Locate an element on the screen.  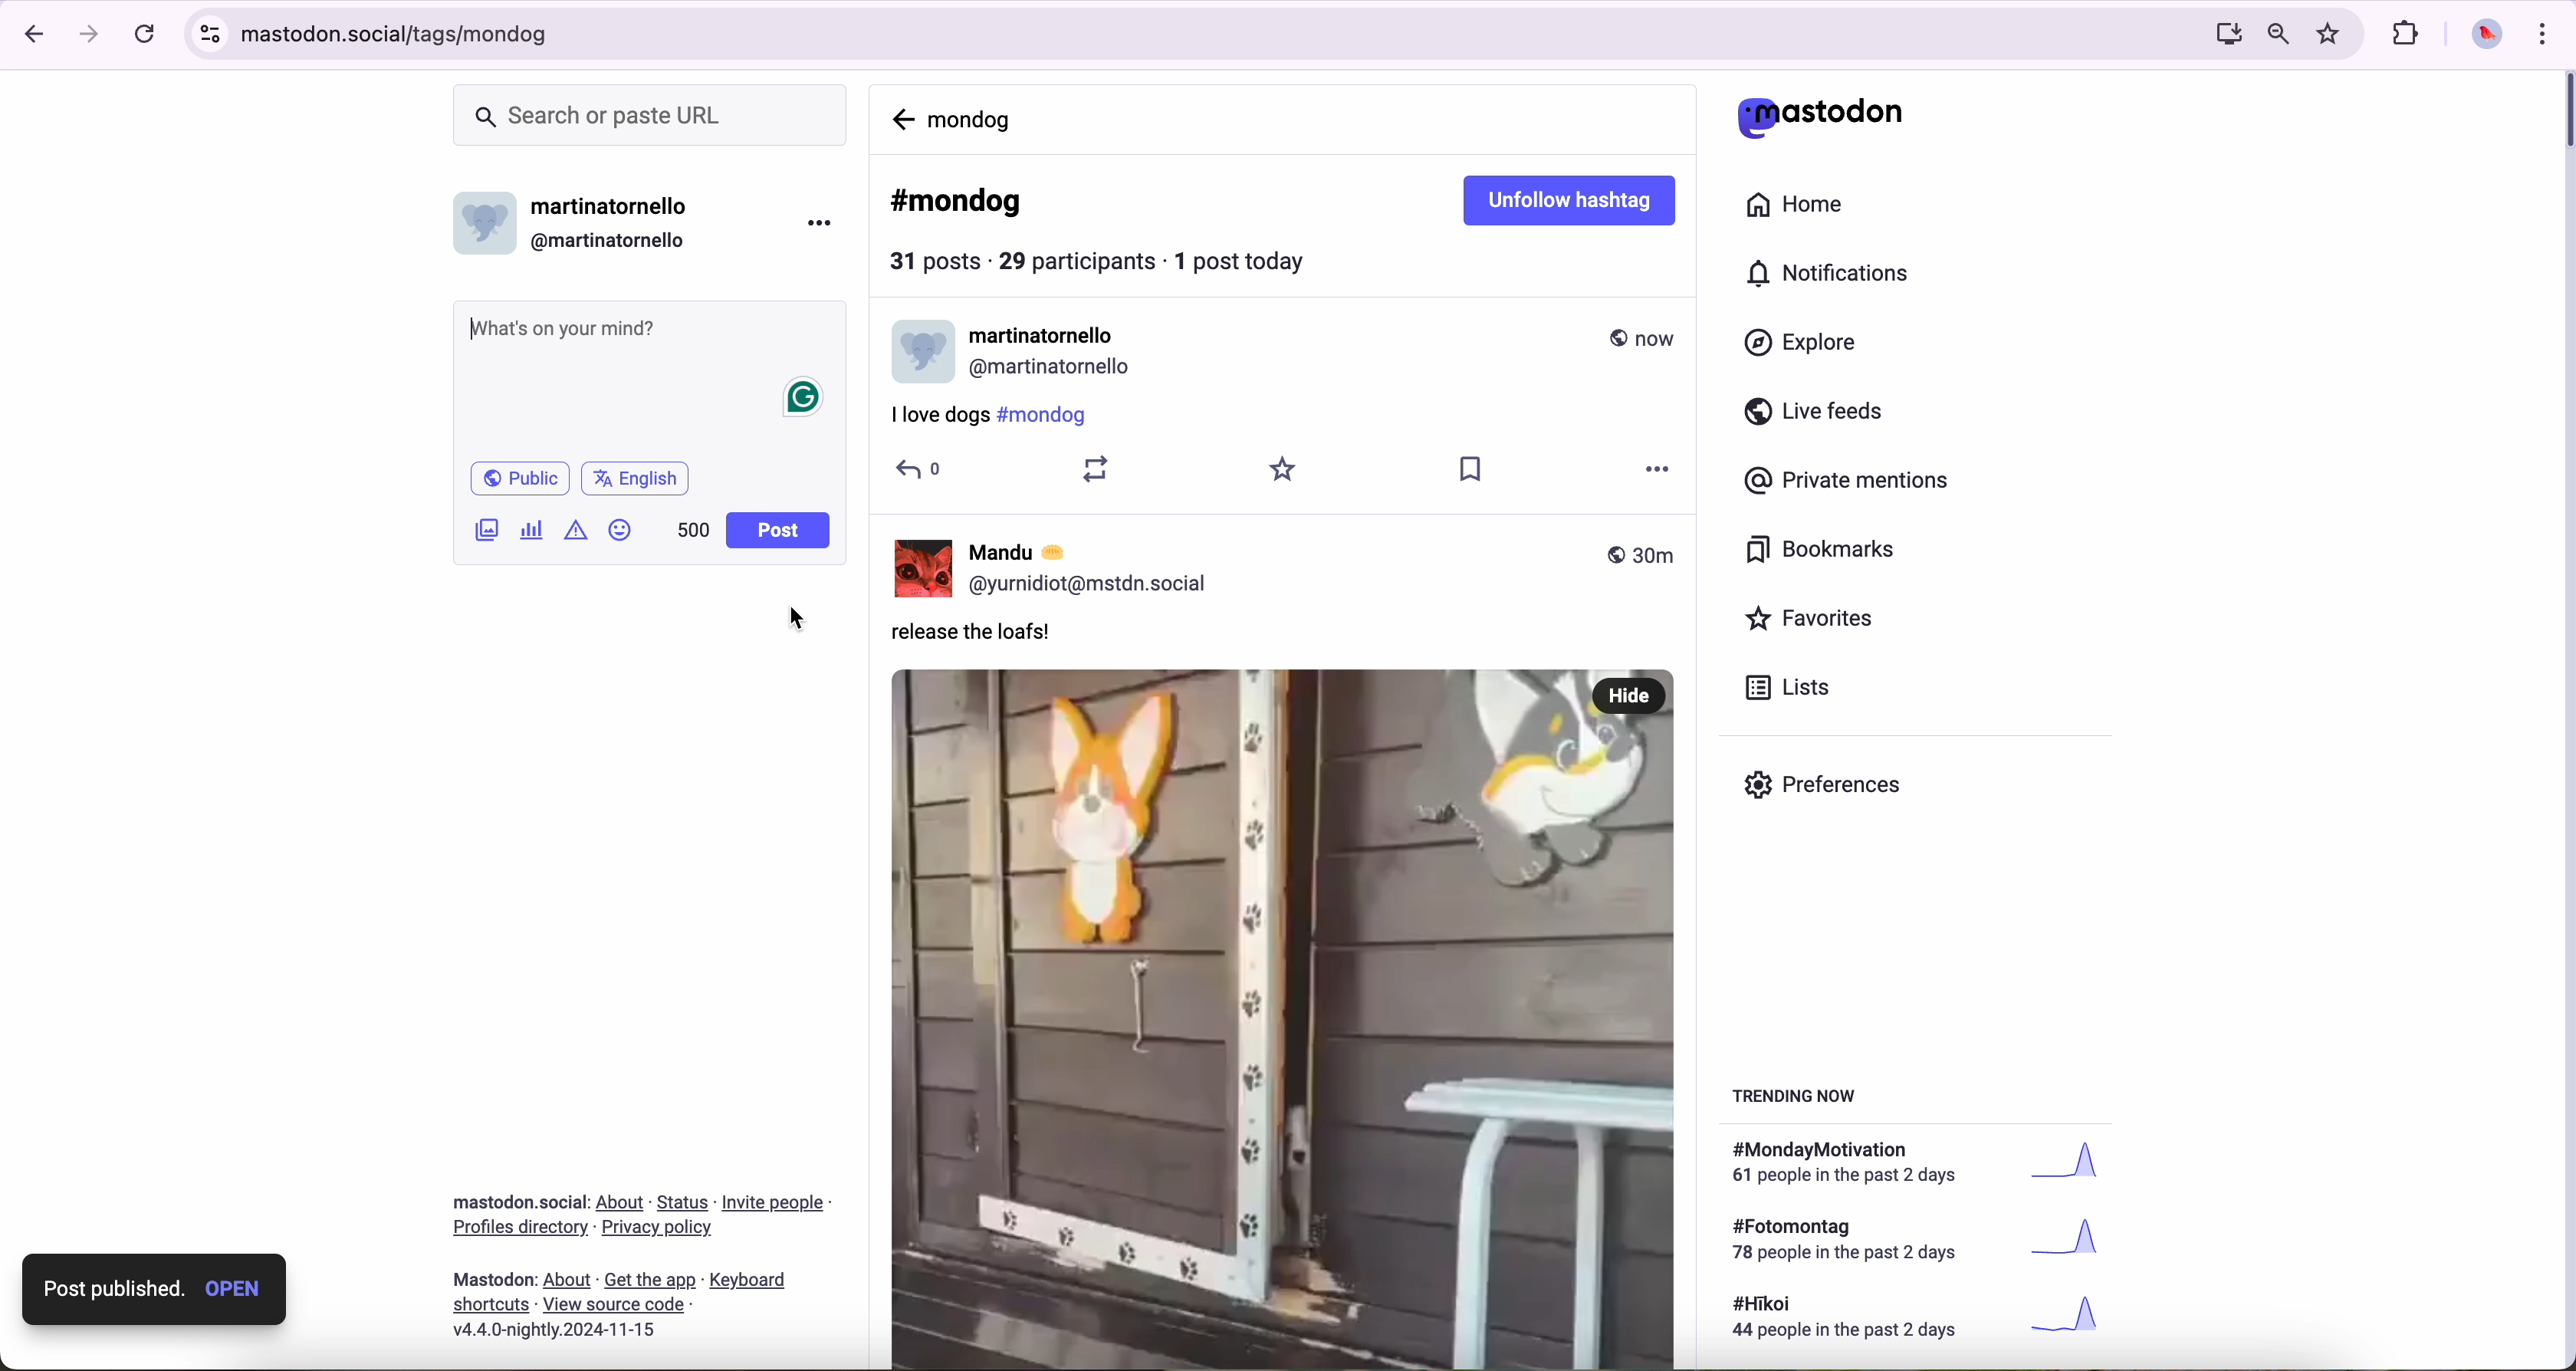
bookmarks is located at coordinates (1822, 550).